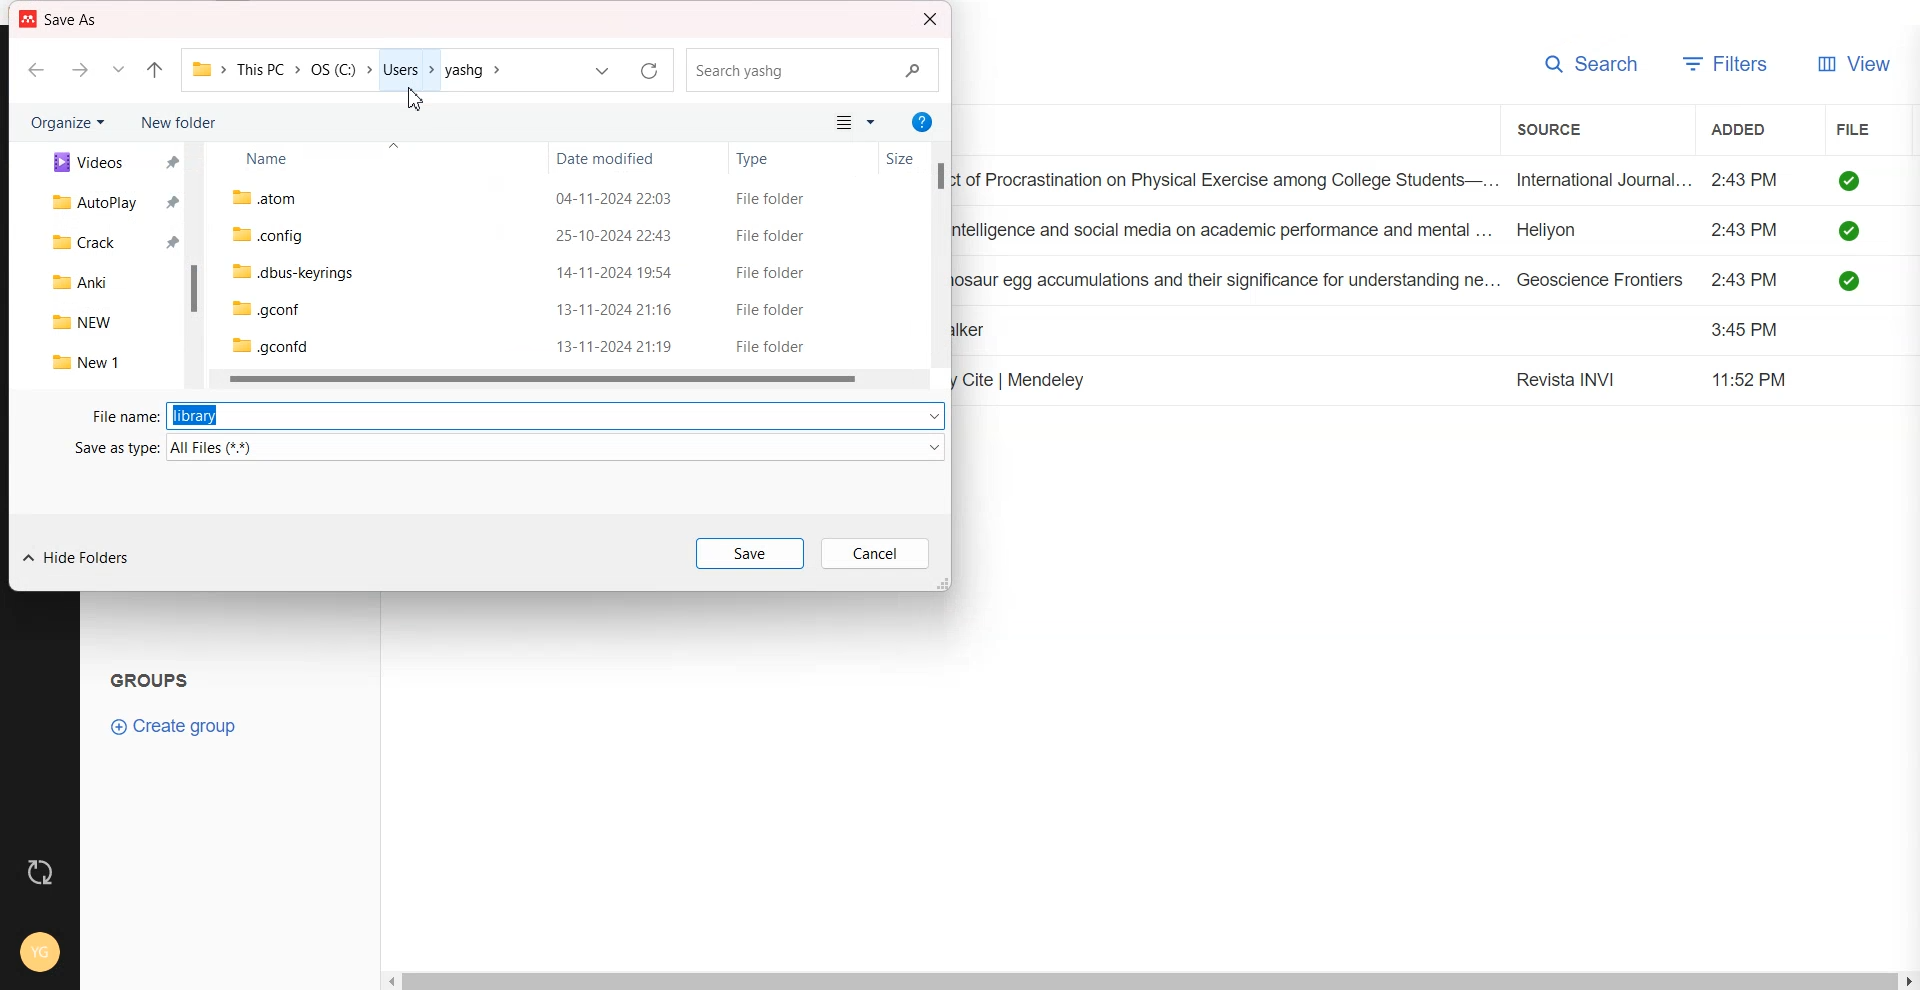 The image size is (1920, 990). What do you see at coordinates (389, 980) in the screenshot?
I see `scroll left` at bounding box center [389, 980].